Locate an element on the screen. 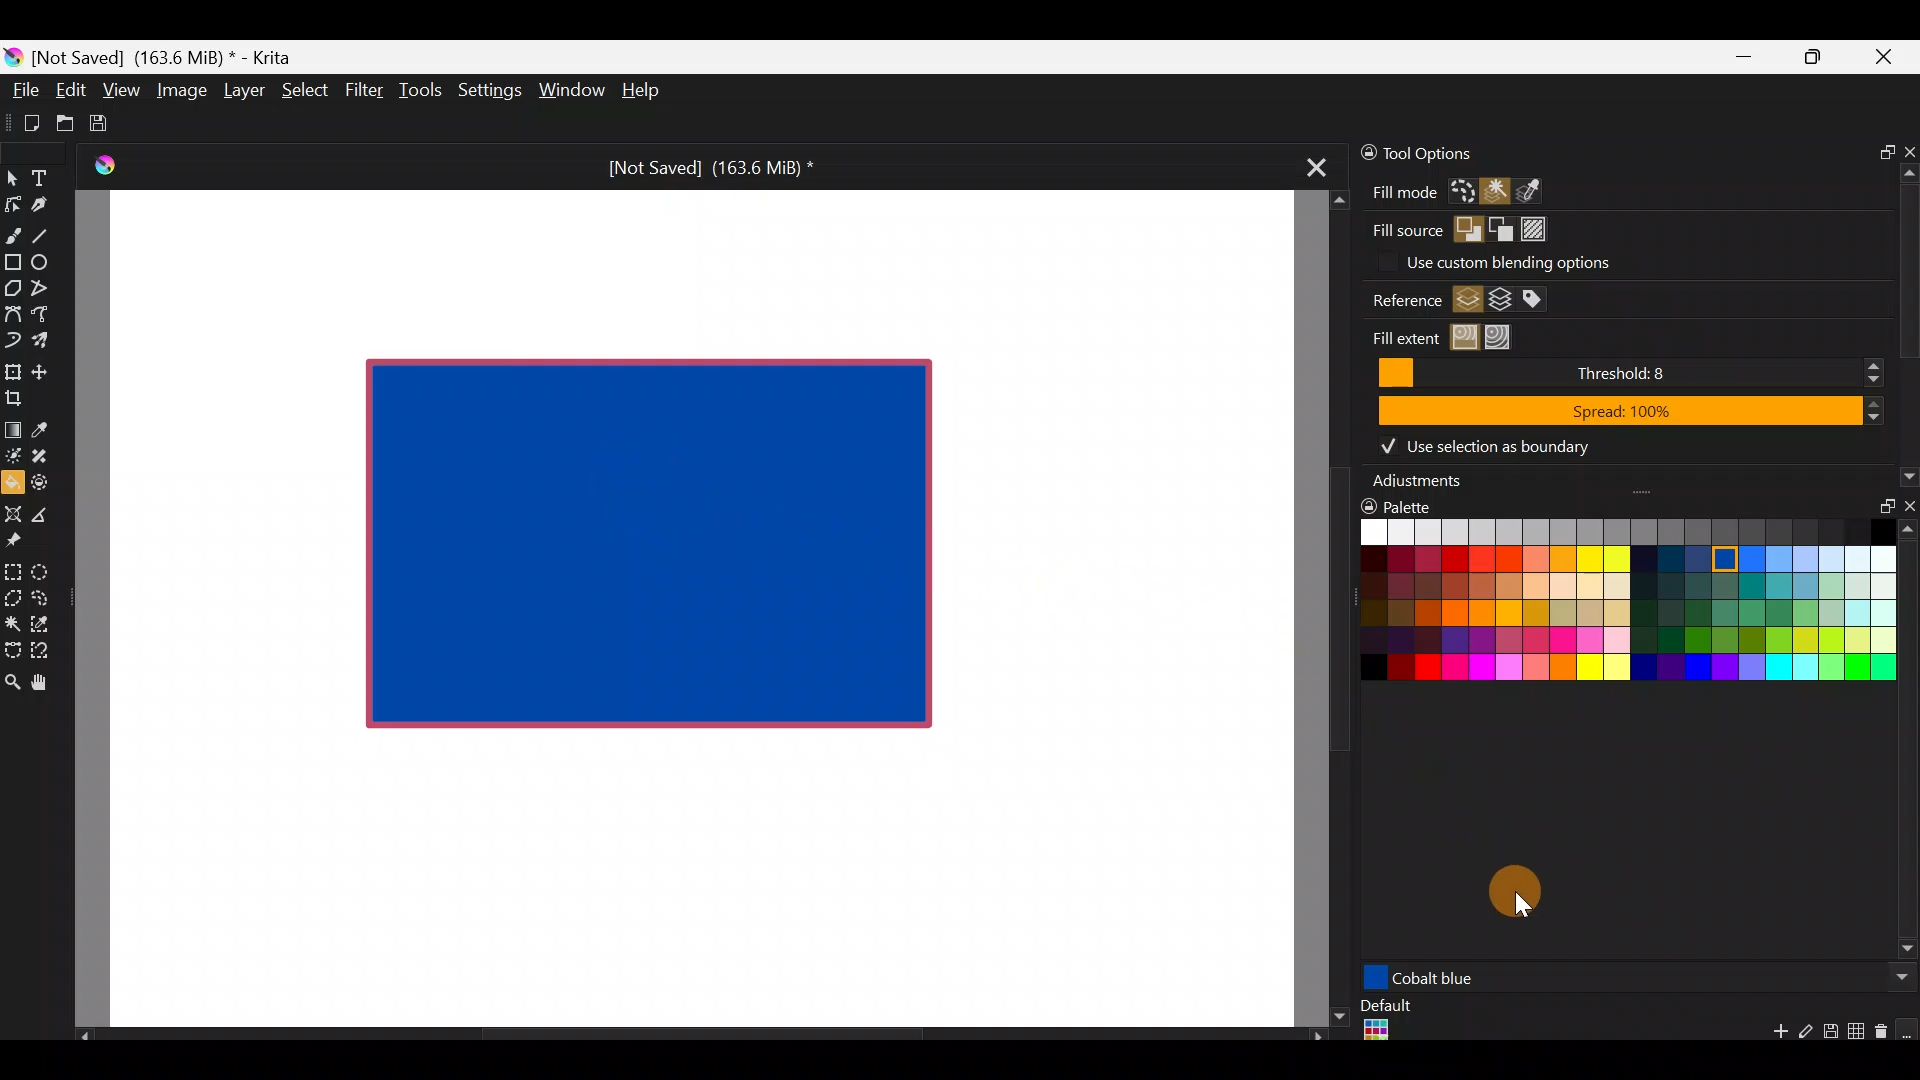 The height and width of the screenshot is (1080, 1920). Freehand selection tool is located at coordinates (42, 596).